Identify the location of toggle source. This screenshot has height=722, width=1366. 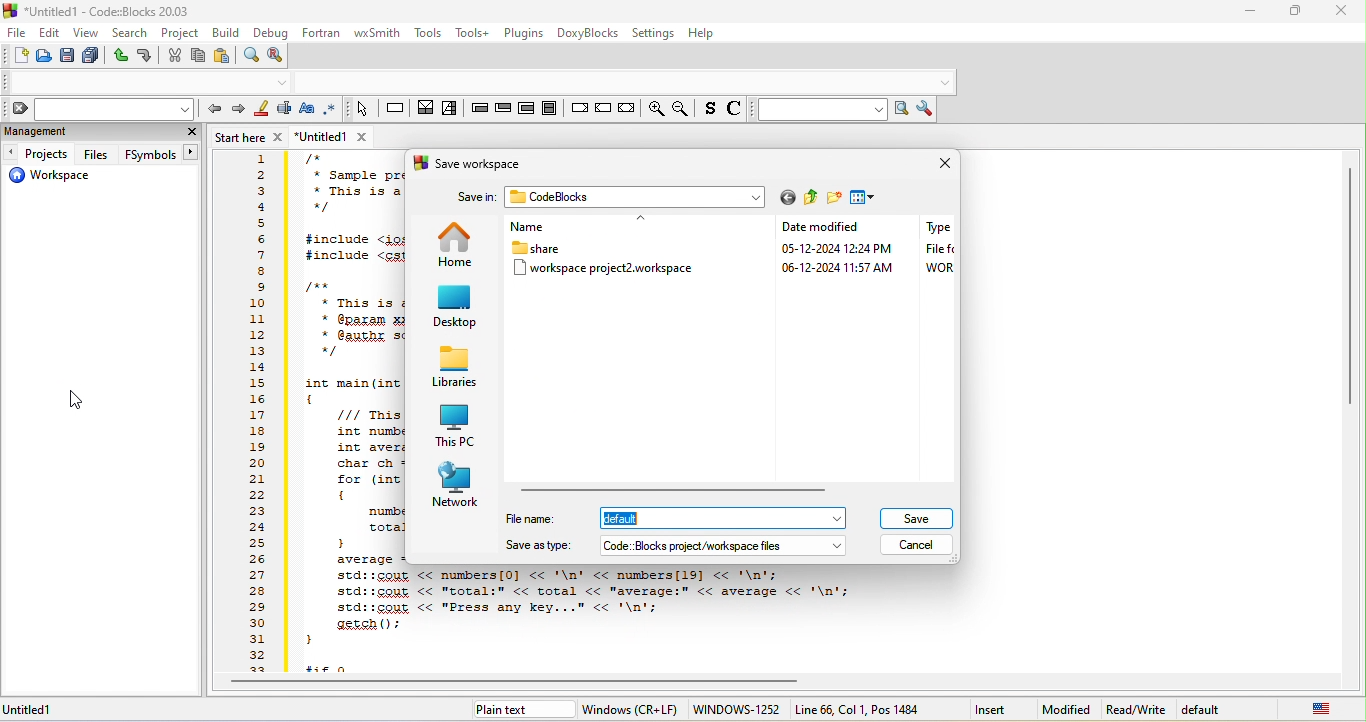
(734, 111).